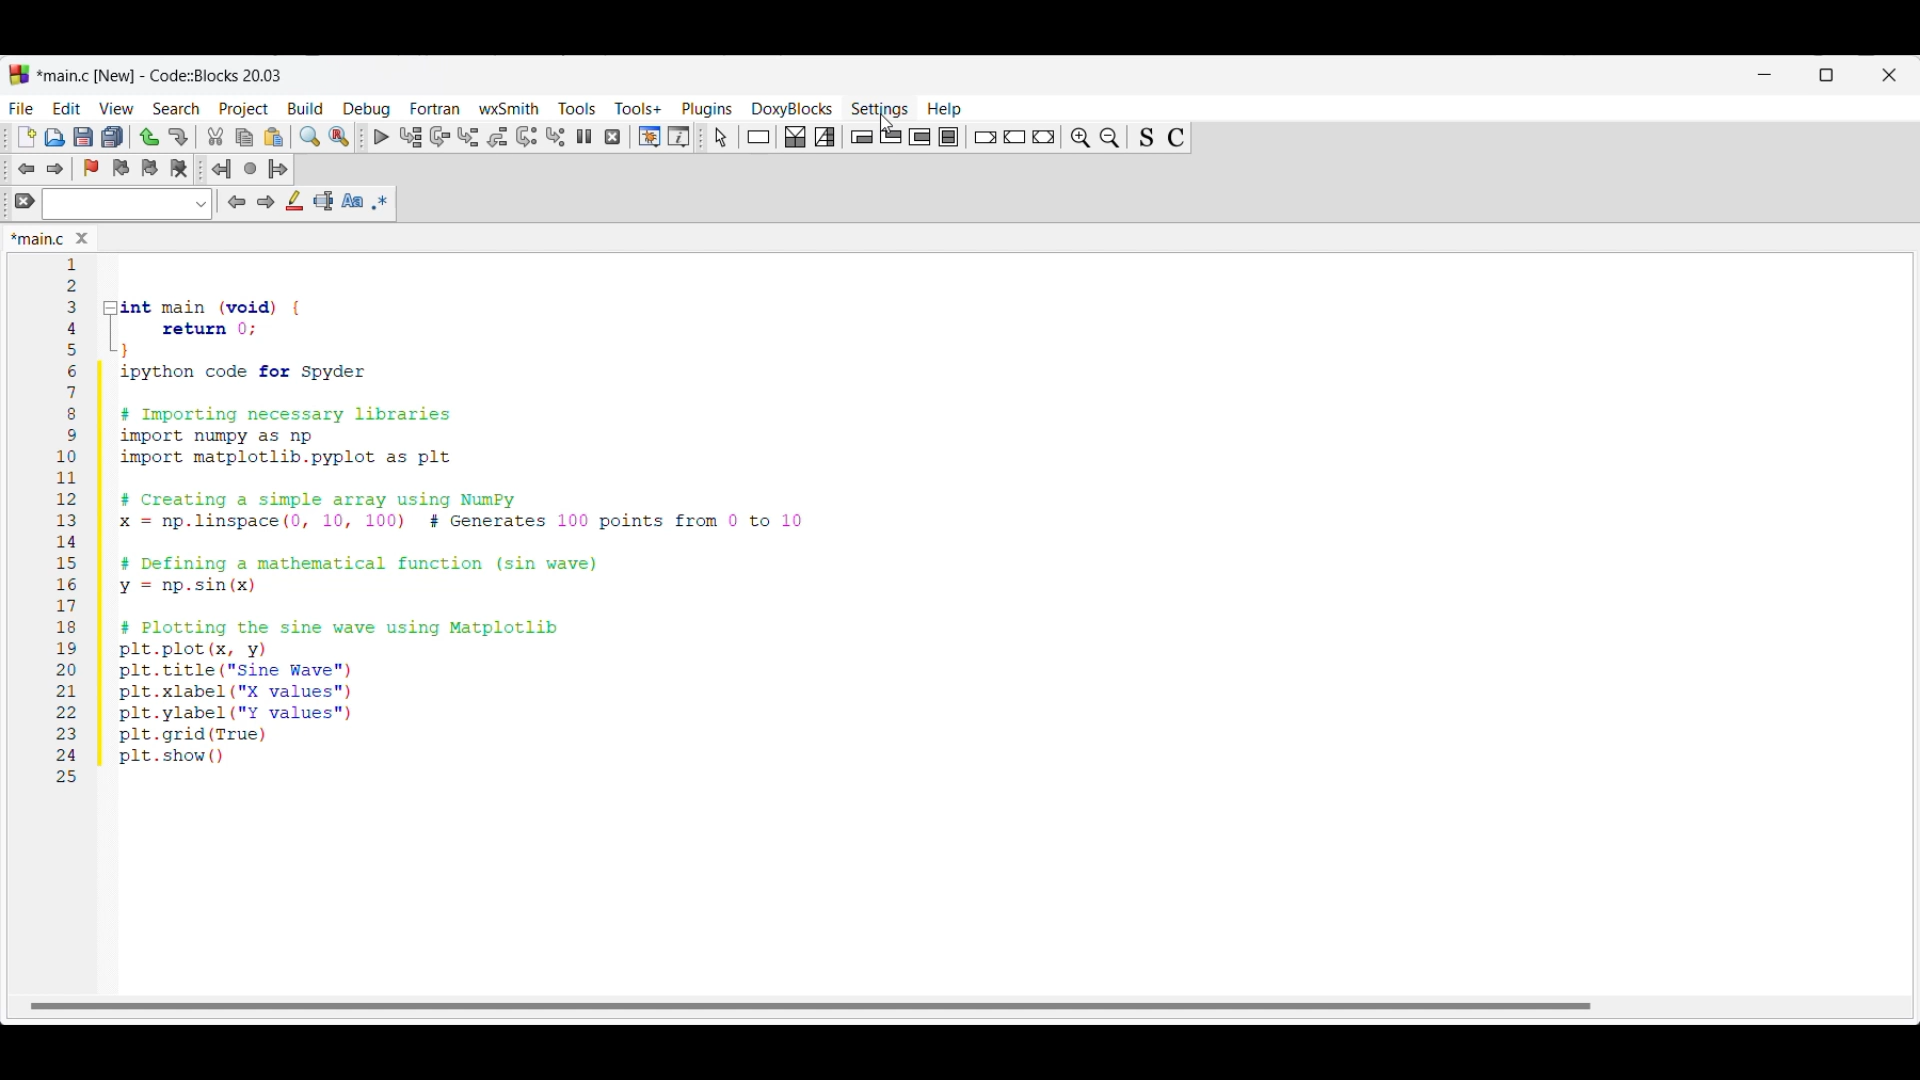 This screenshot has width=1920, height=1080. What do you see at coordinates (1765, 75) in the screenshot?
I see `Minimize ` at bounding box center [1765, 75].